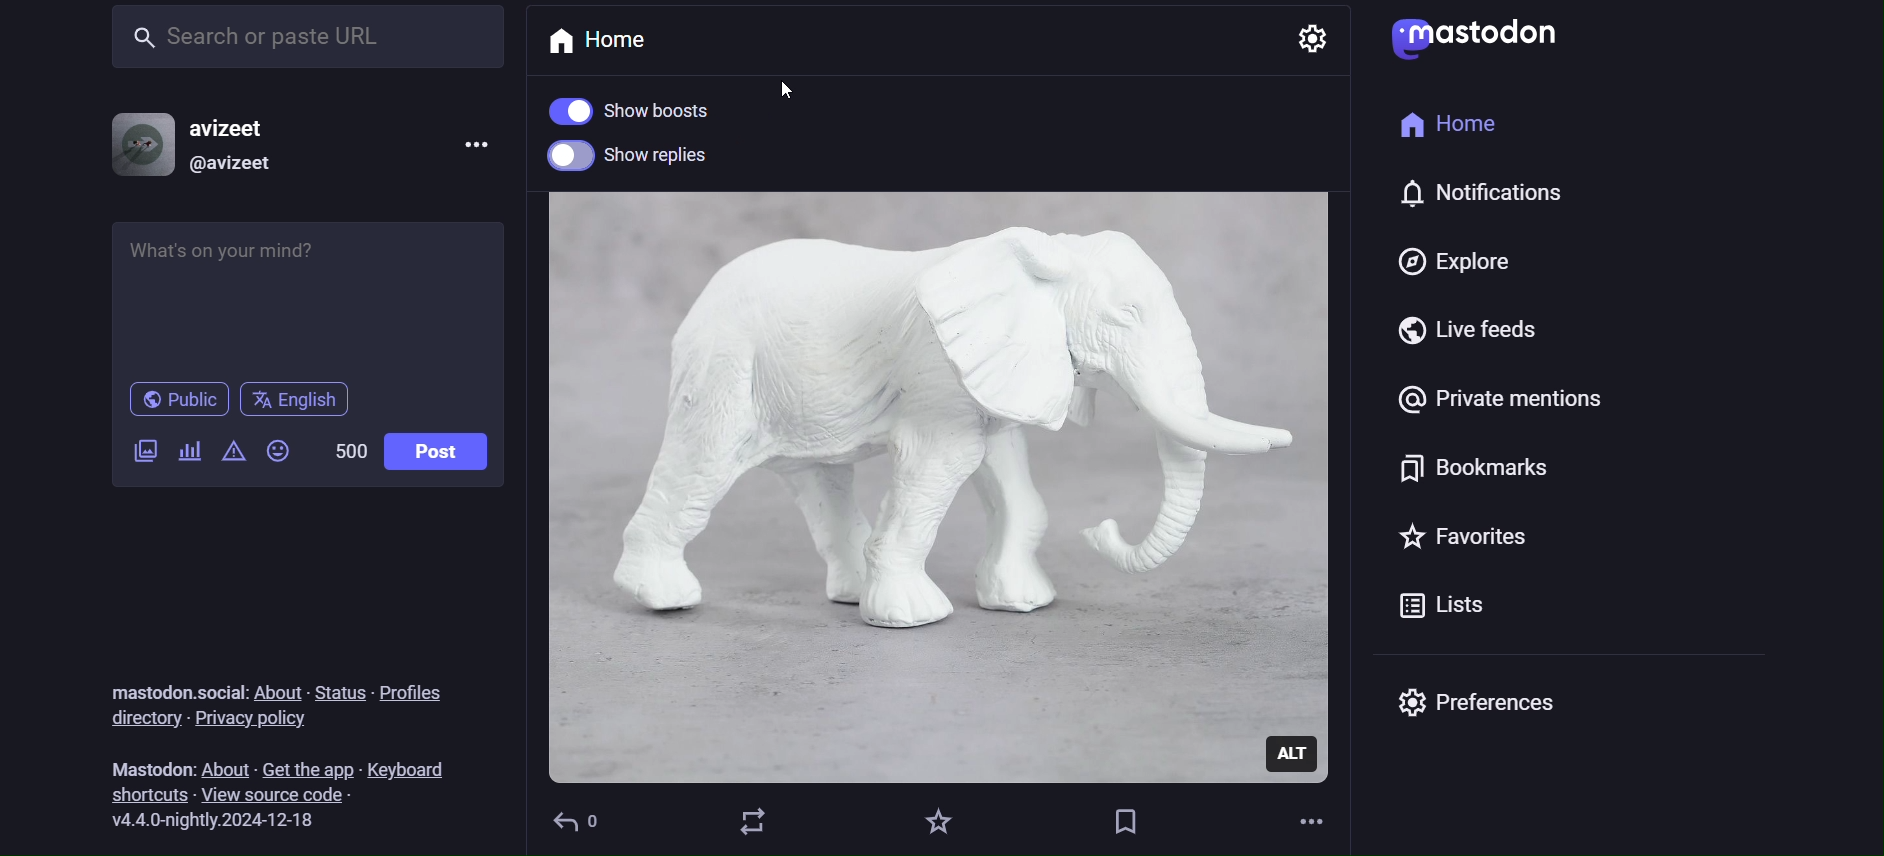 The height and width of the screenshot is (856, 1884). Describe the element at coordinates (144, 767) in the screenshot. I see `text` at that location.